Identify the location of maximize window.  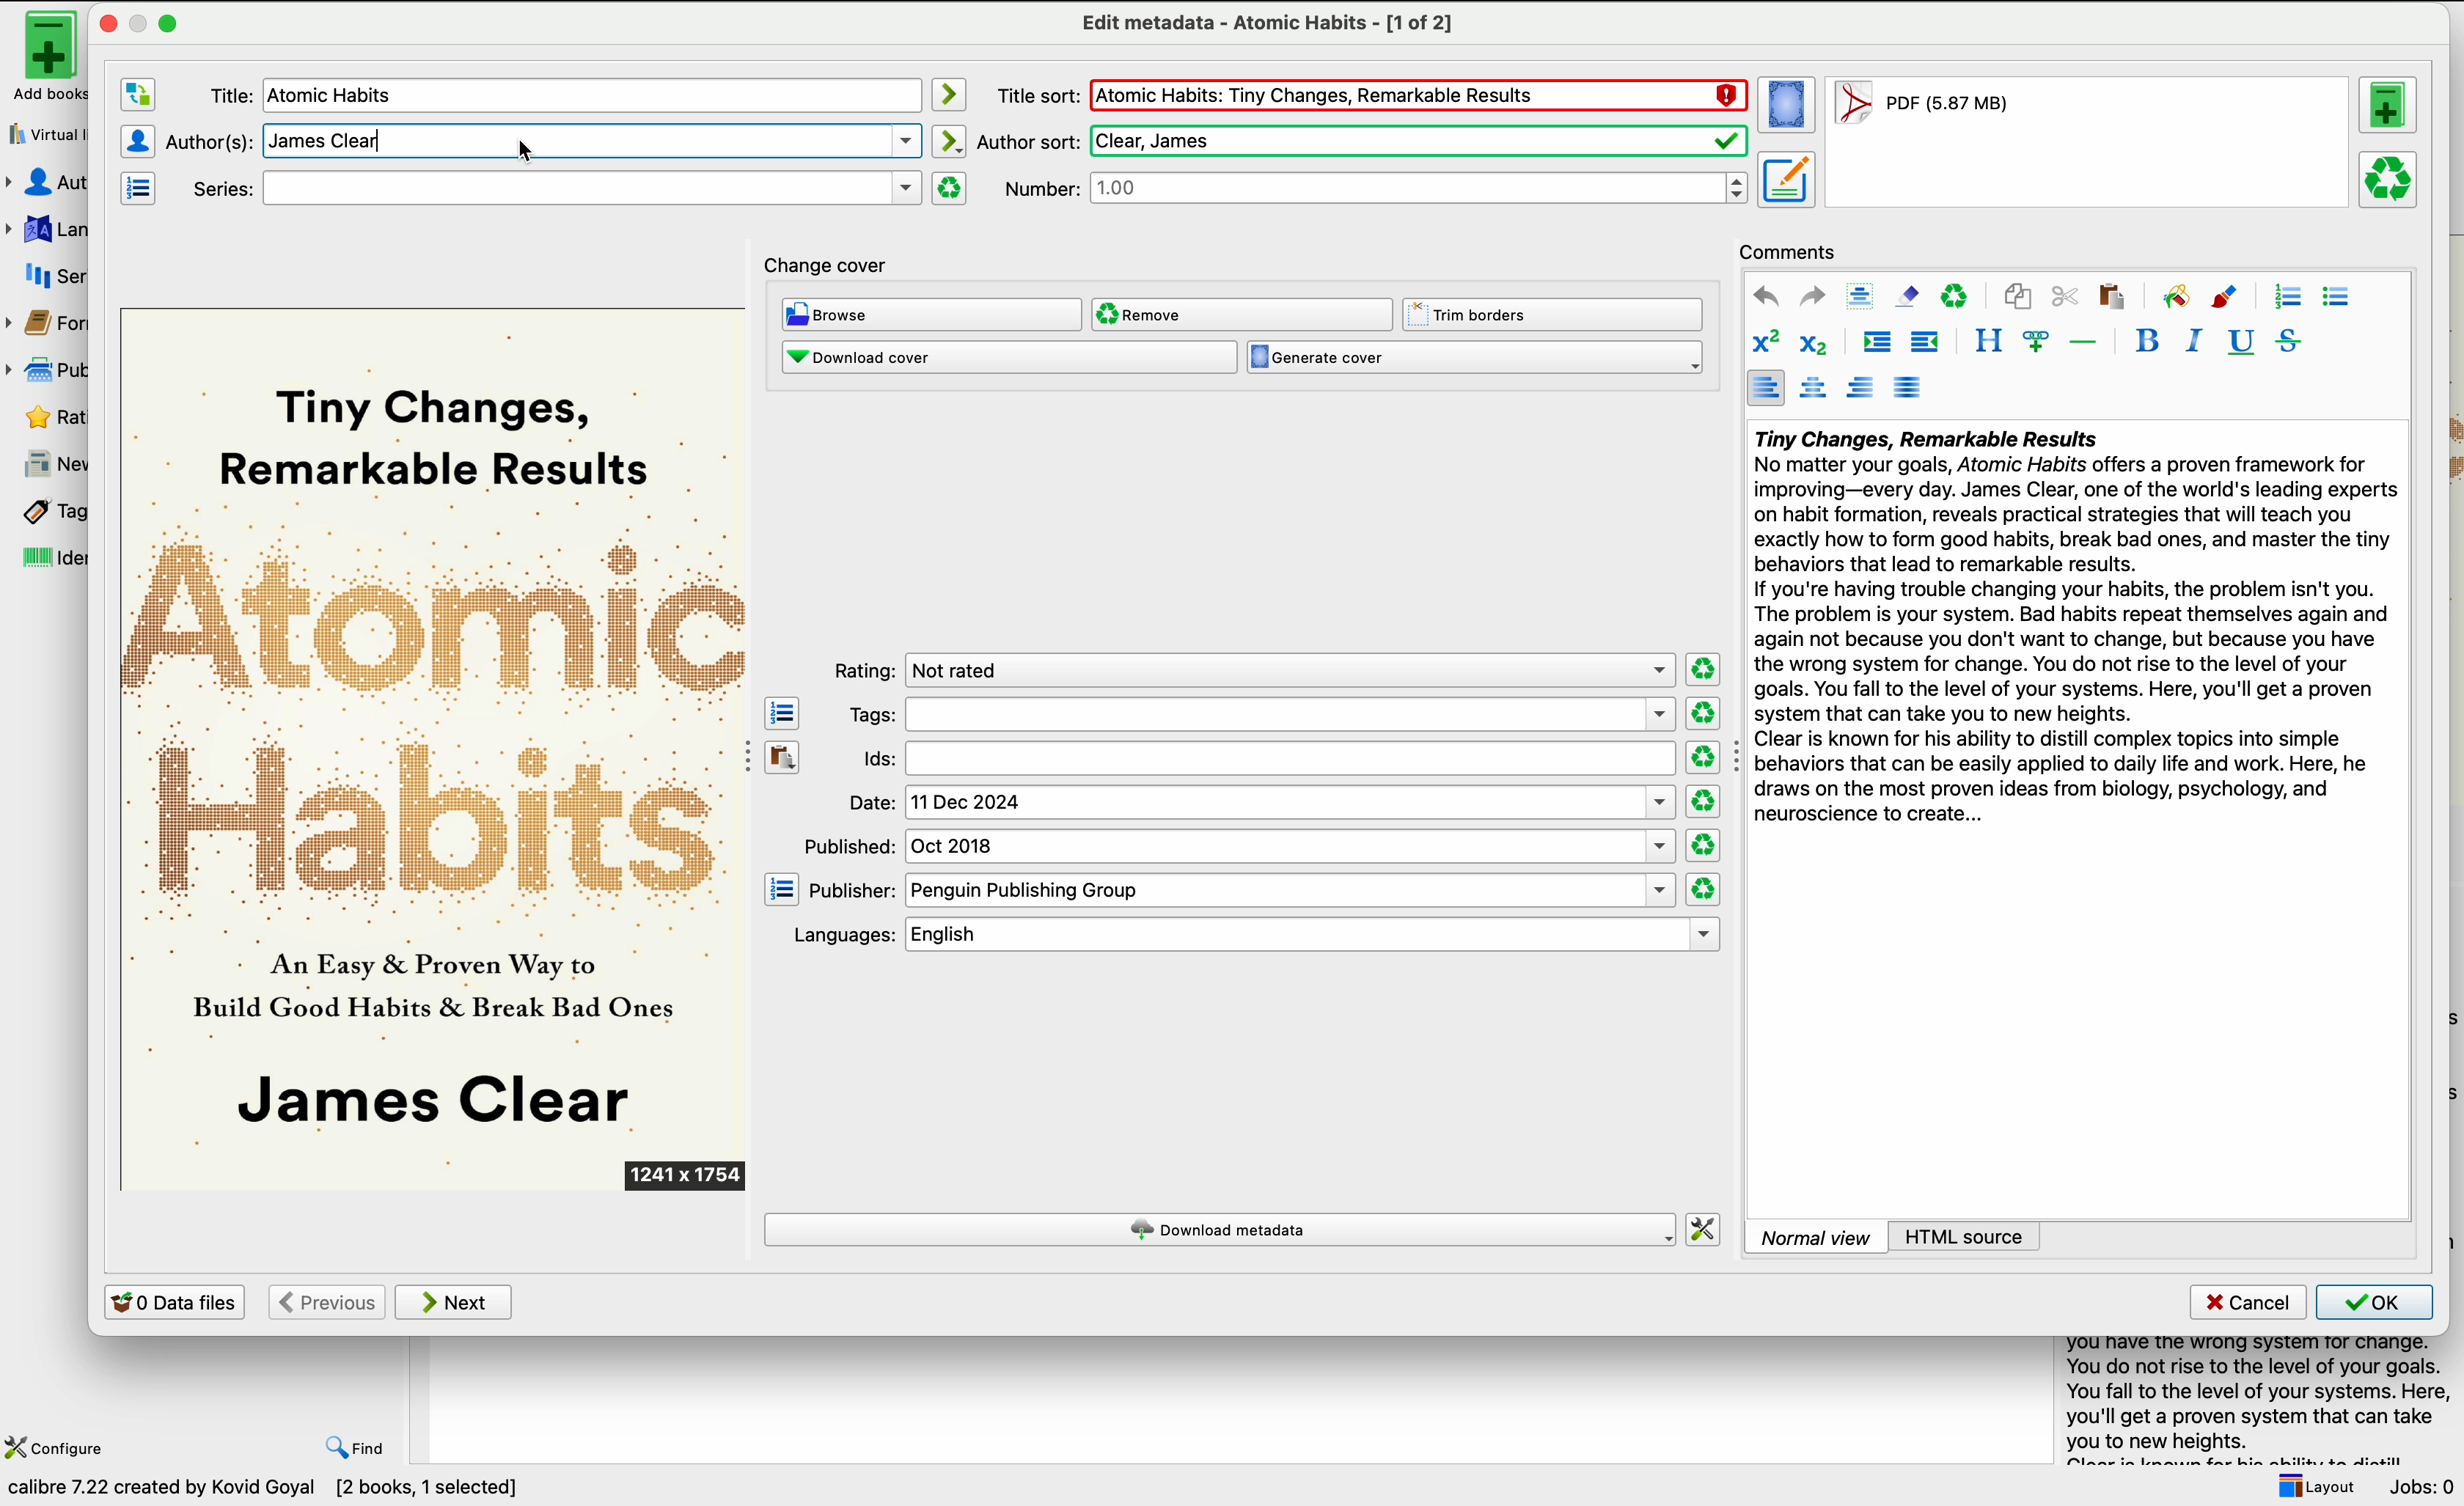
(154, 22).